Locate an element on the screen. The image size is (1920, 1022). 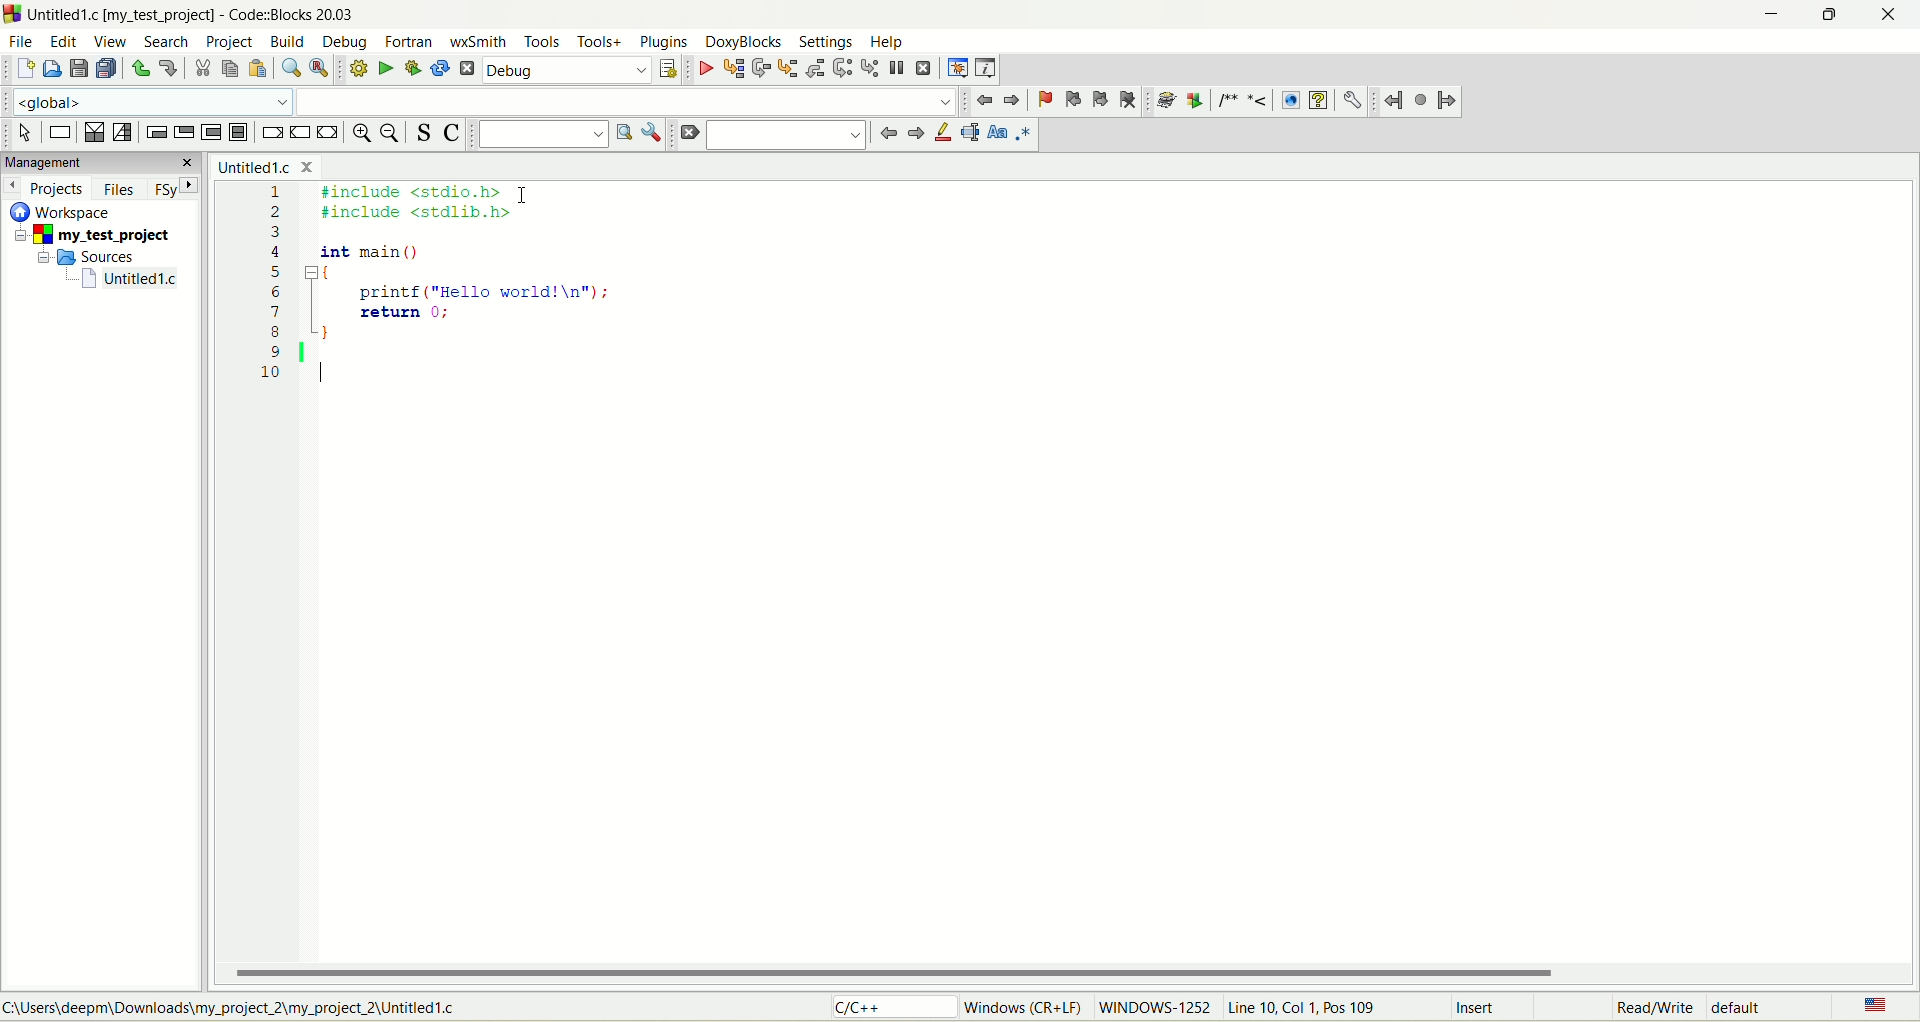
go back is located at coordinates (913, 137).